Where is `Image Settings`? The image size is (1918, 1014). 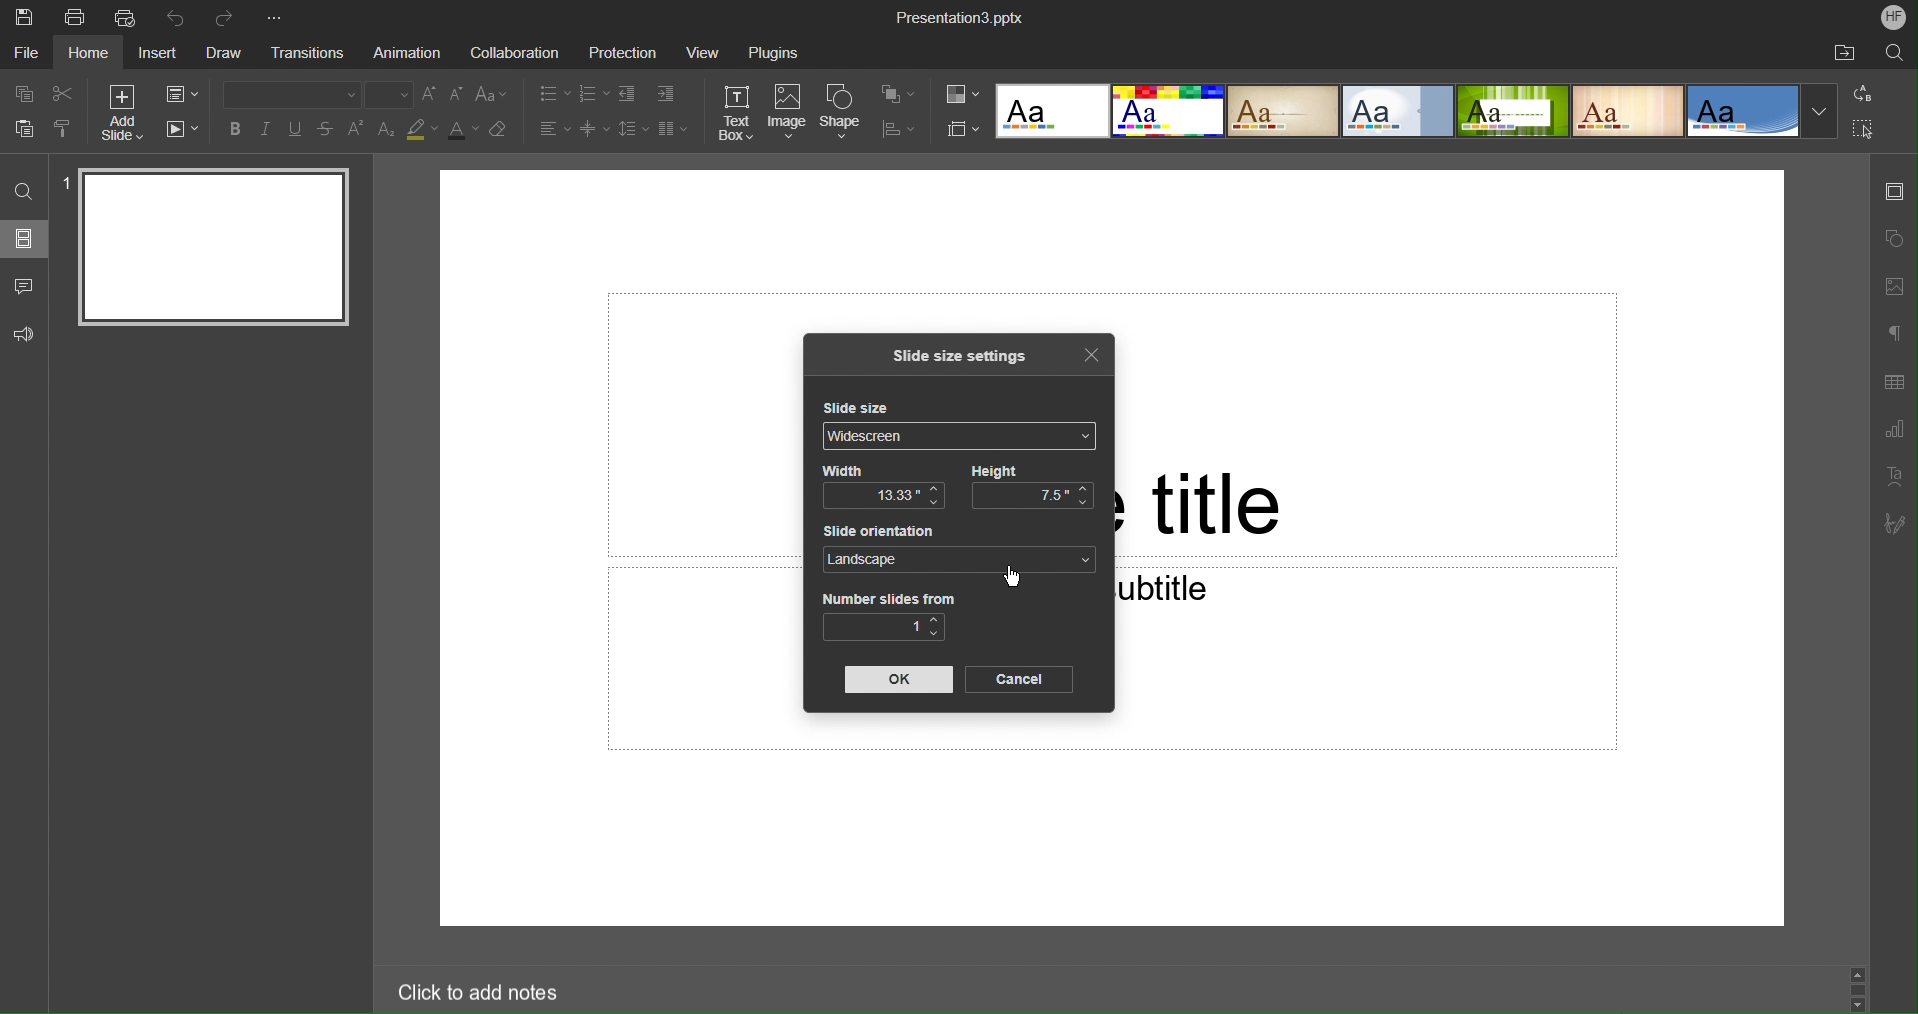
Image Settings is located at coordinates (1895, 284).